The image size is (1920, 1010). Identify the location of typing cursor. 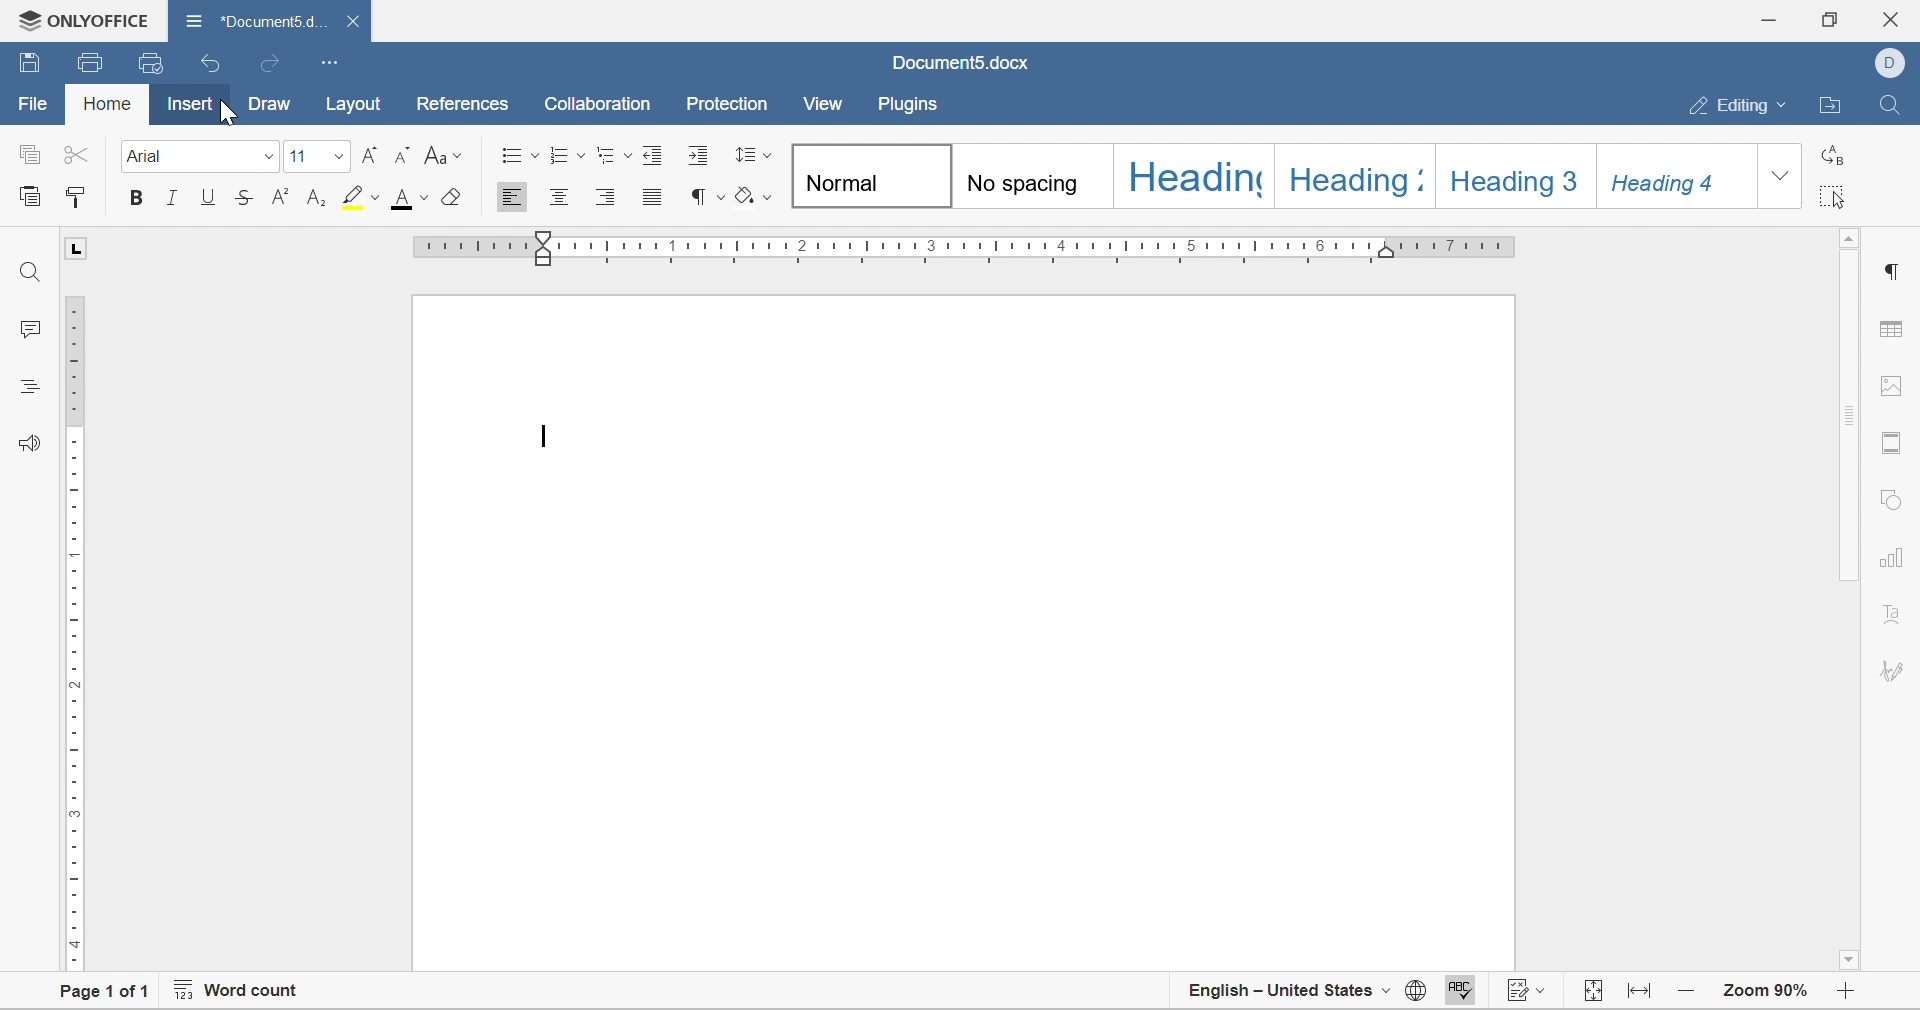
(538, 439).